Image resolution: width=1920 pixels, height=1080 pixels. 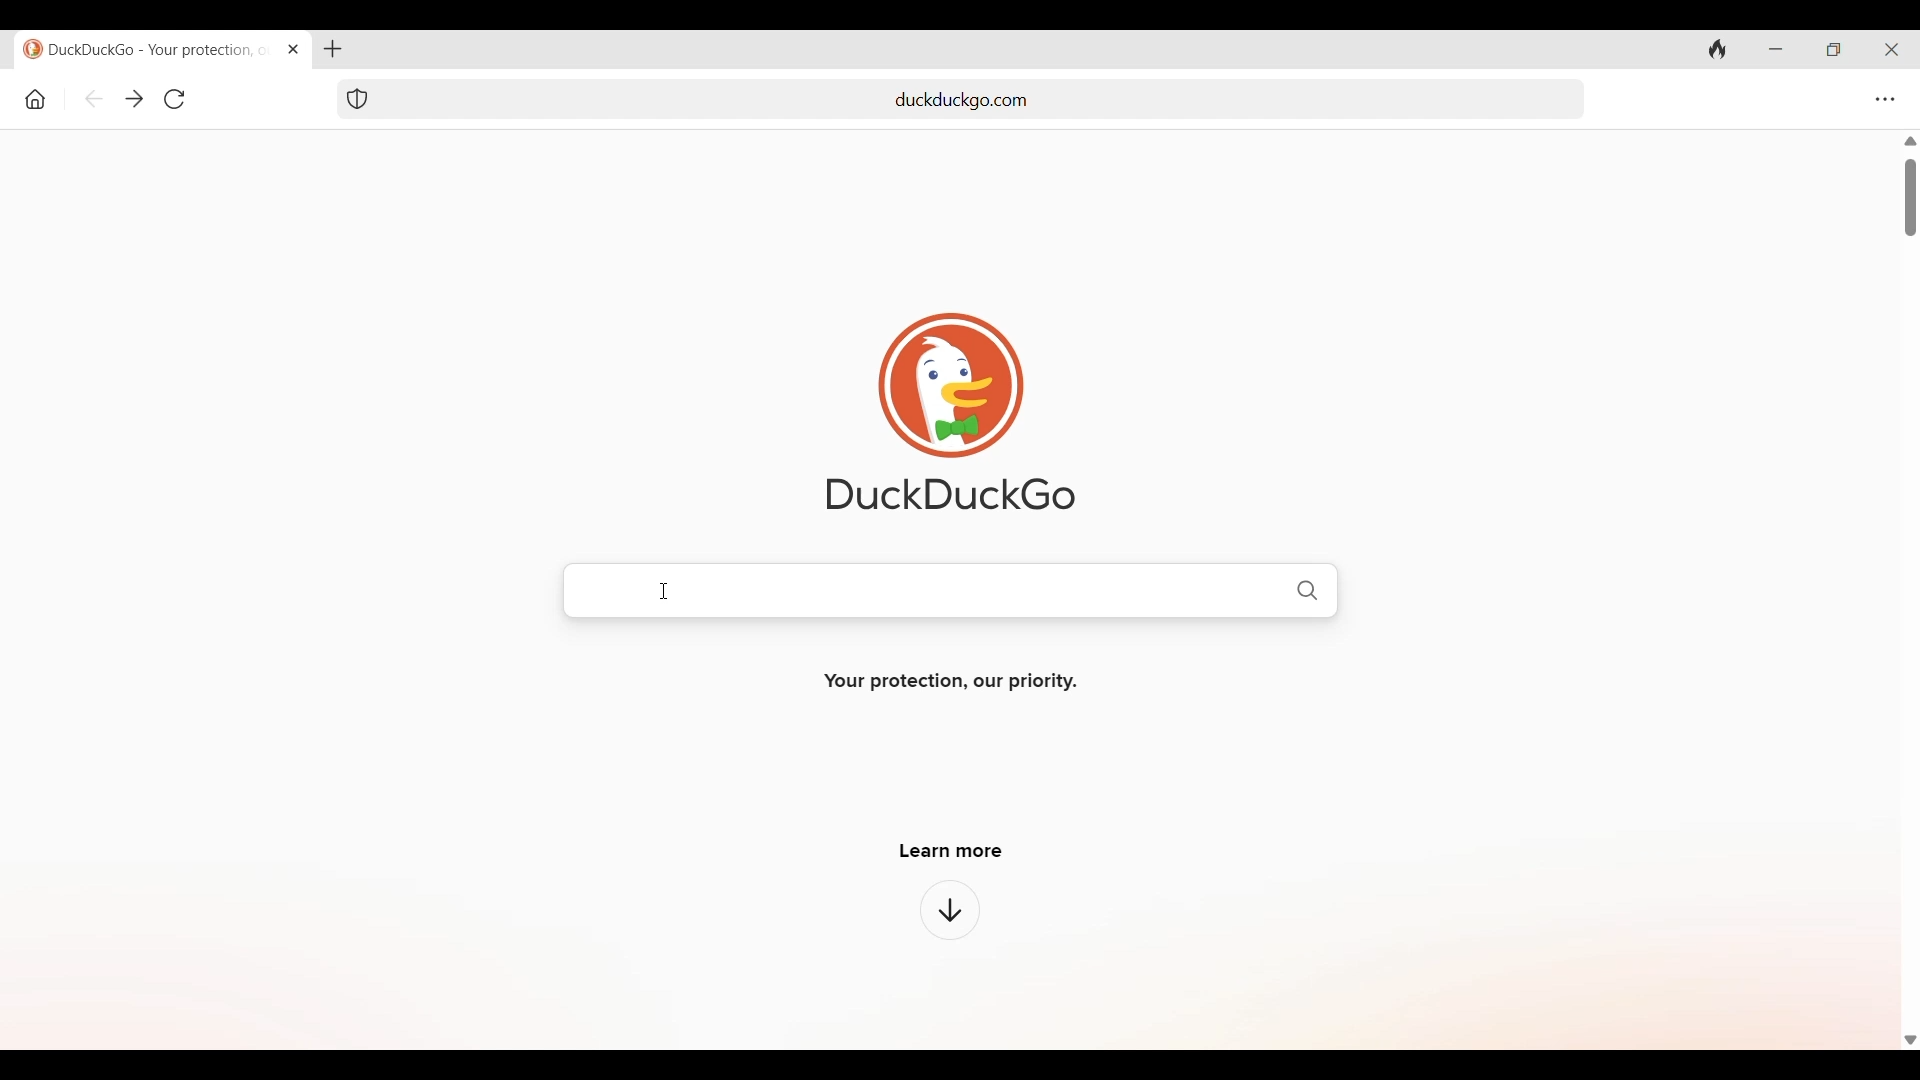 I want to click on Quick slide to bottom, so click(x=1911, y=1040).